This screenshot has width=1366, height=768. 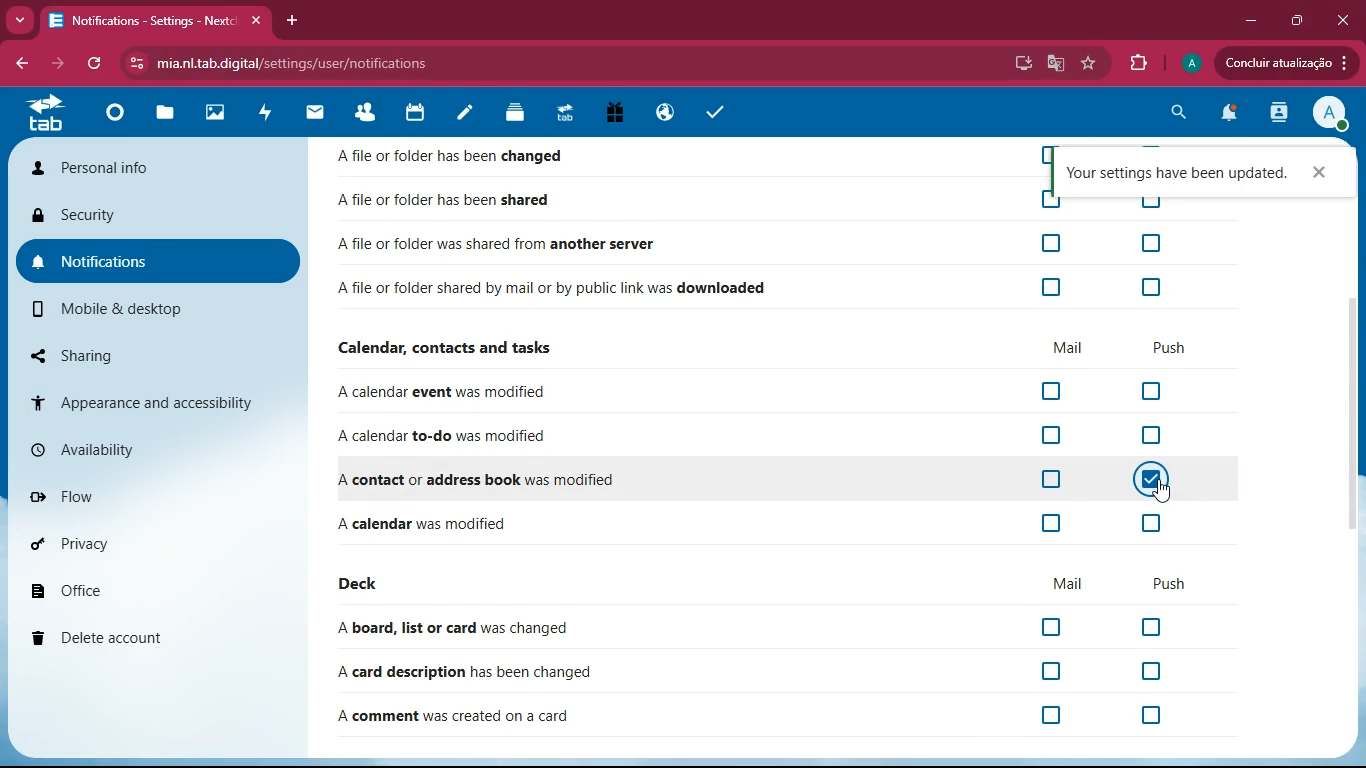 I want to click on A file or folder has been shared, so click(x=463, y=201).